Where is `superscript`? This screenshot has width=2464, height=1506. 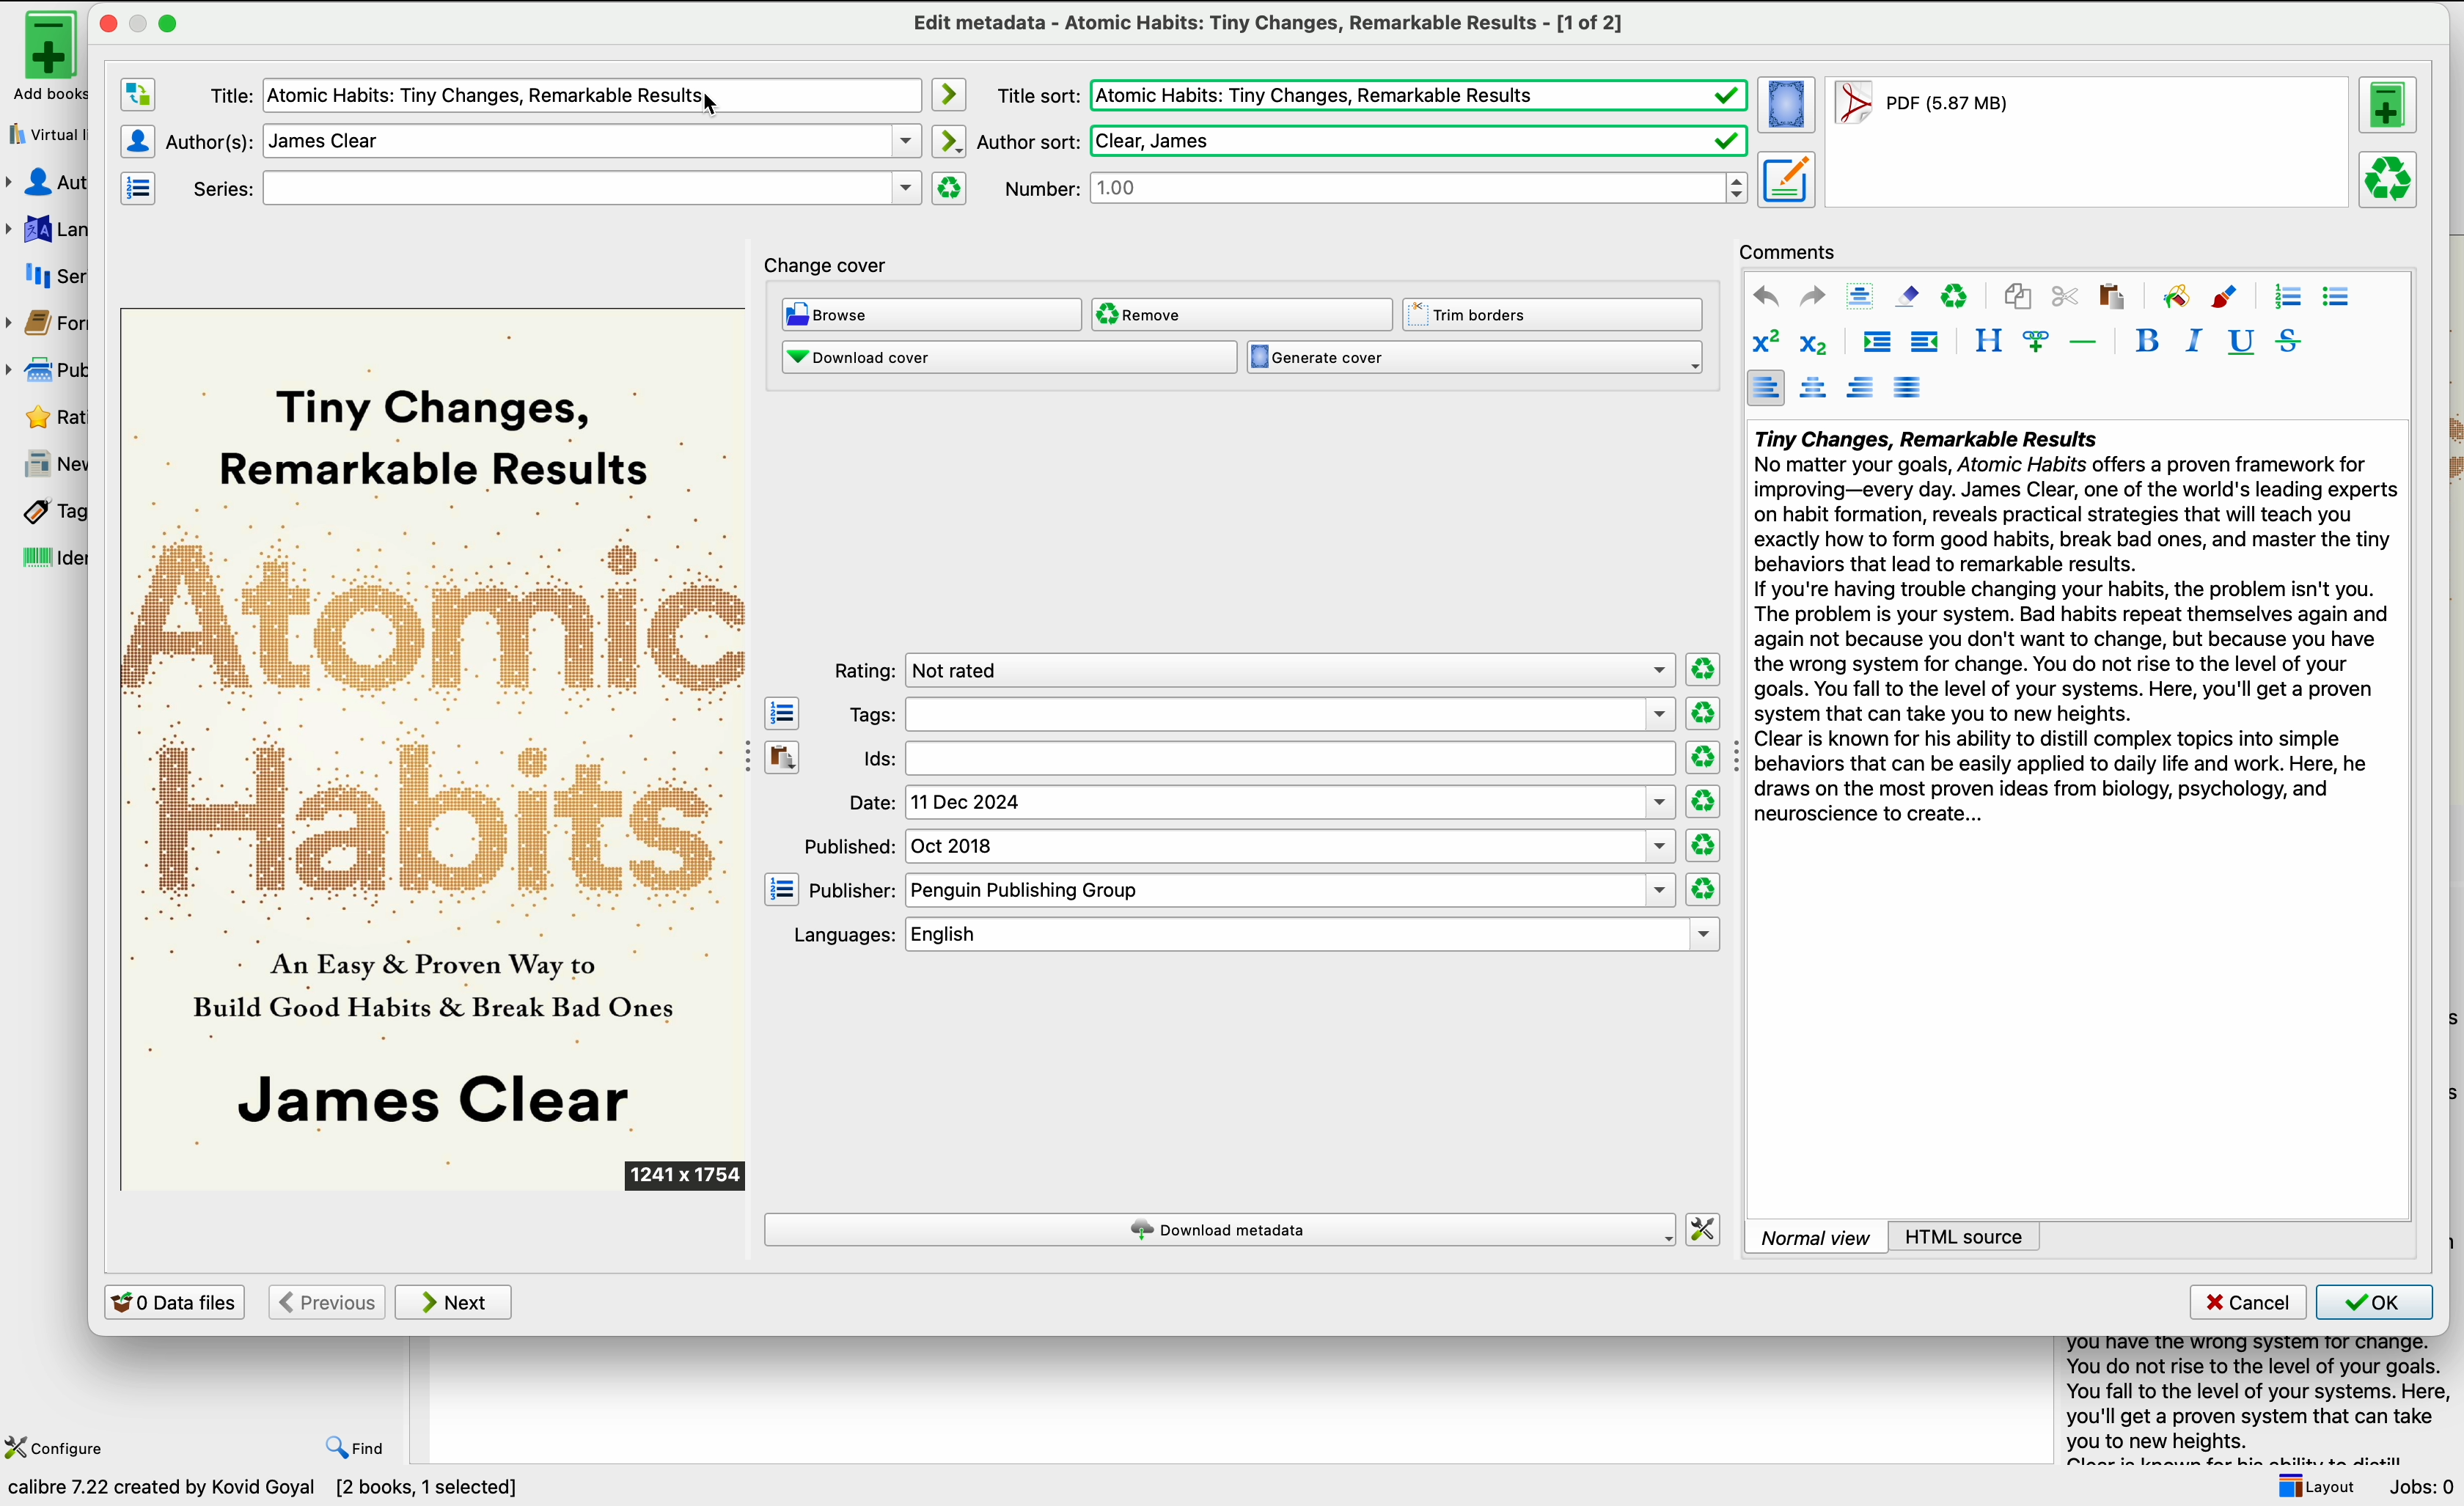
superscript is located at coordinates (1764, 342).